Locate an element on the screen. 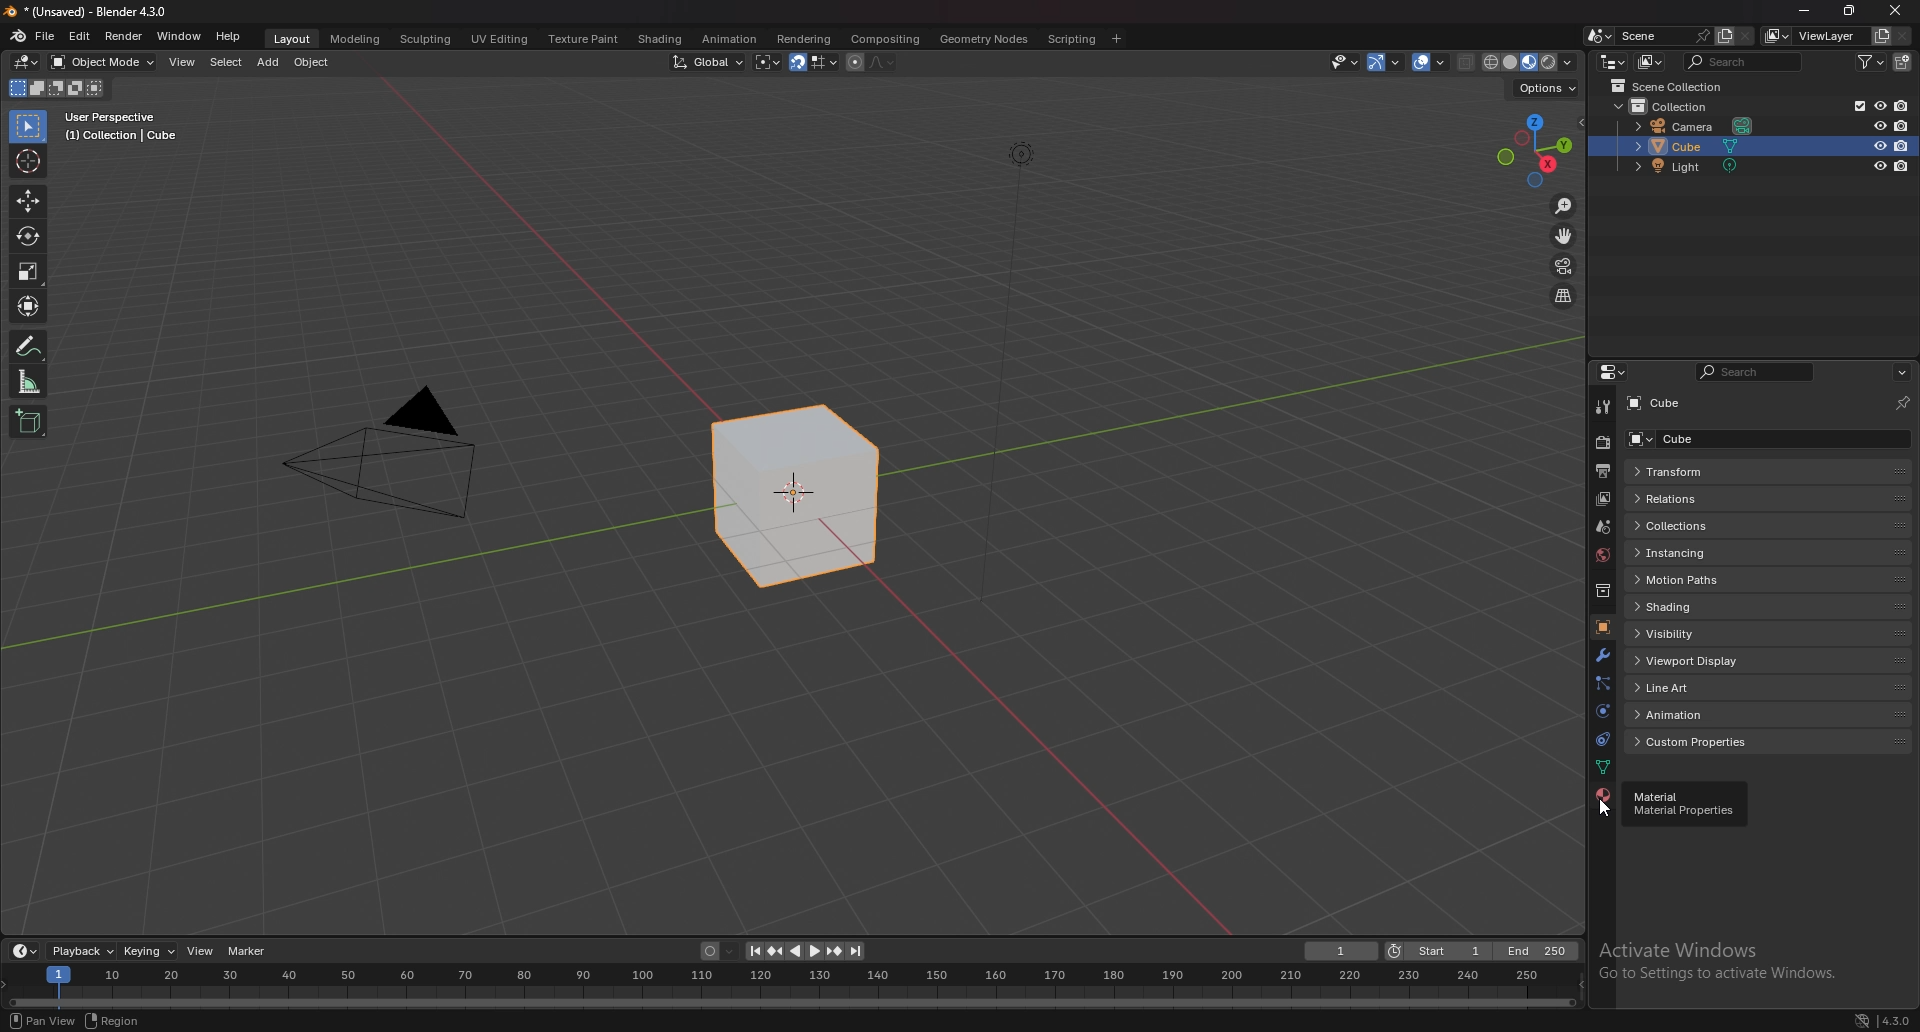 The image size is (1920, 1032). jump to endpoint is located at coordinates (856, 951).